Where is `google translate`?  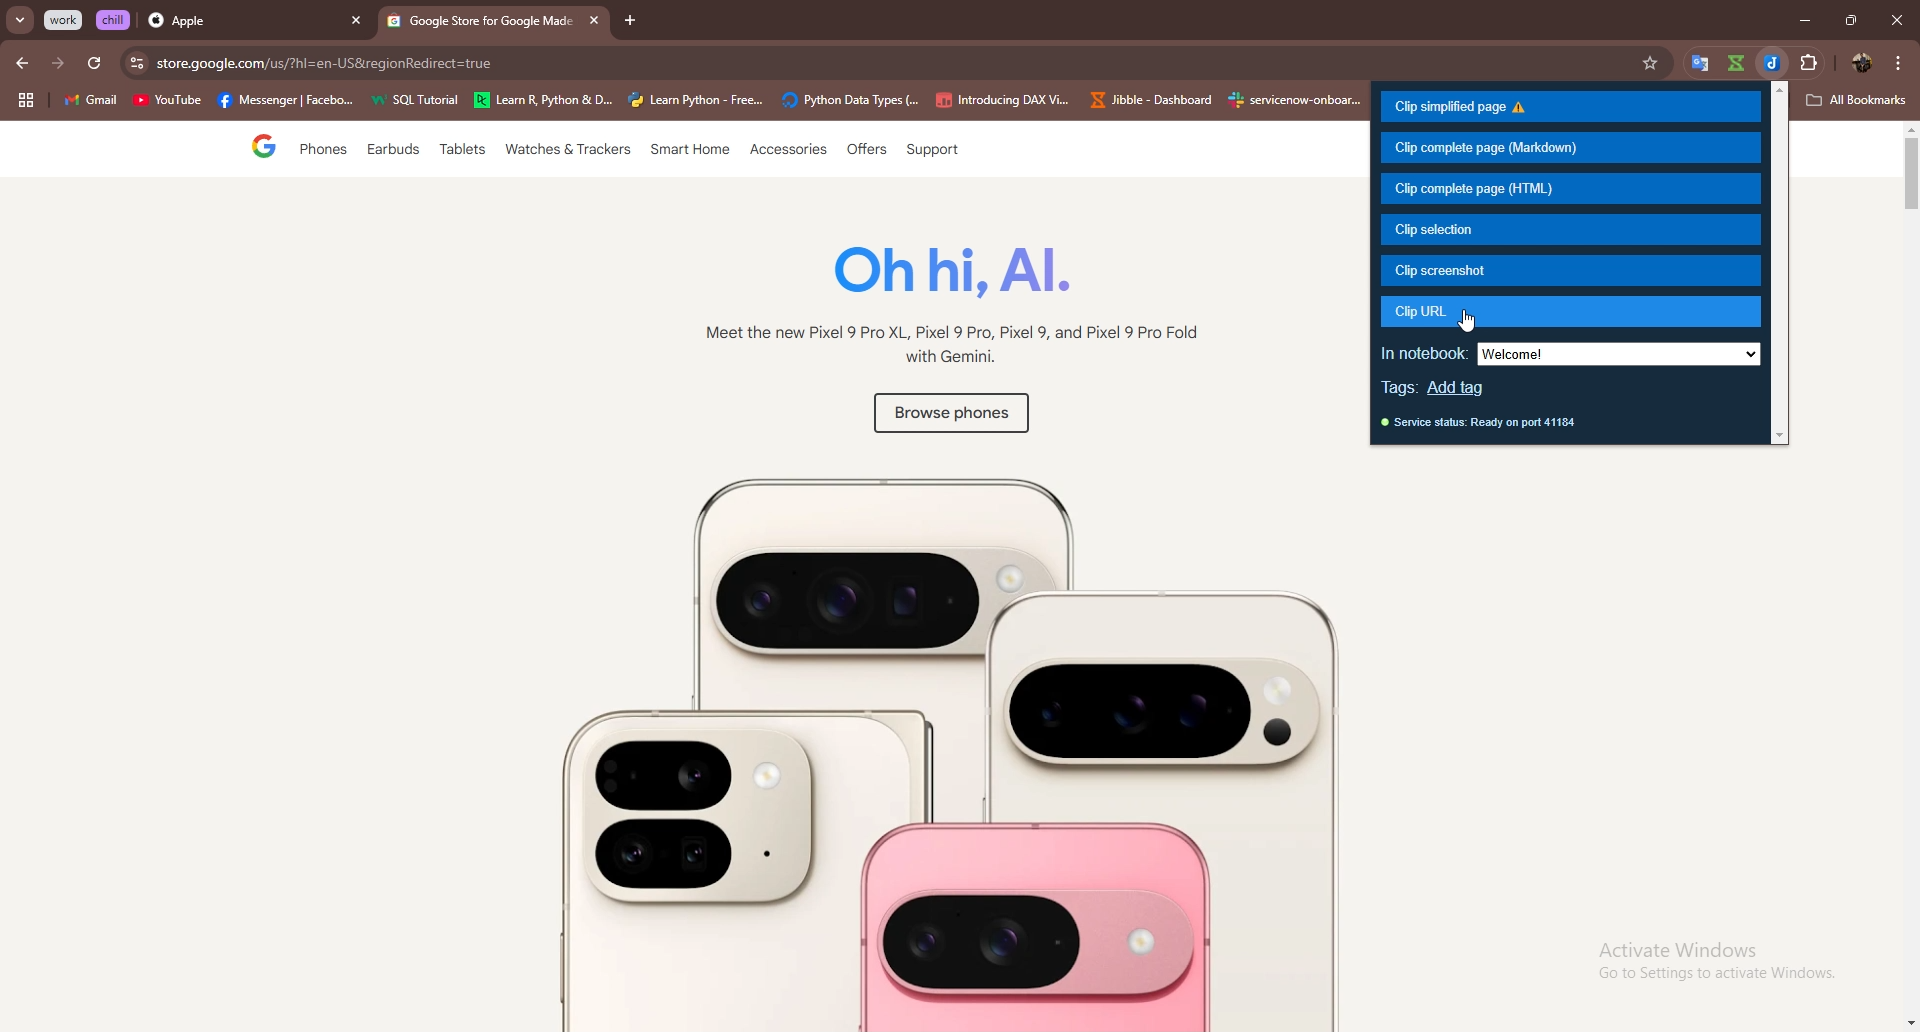 google translate is located at coordinates (1735, 63).